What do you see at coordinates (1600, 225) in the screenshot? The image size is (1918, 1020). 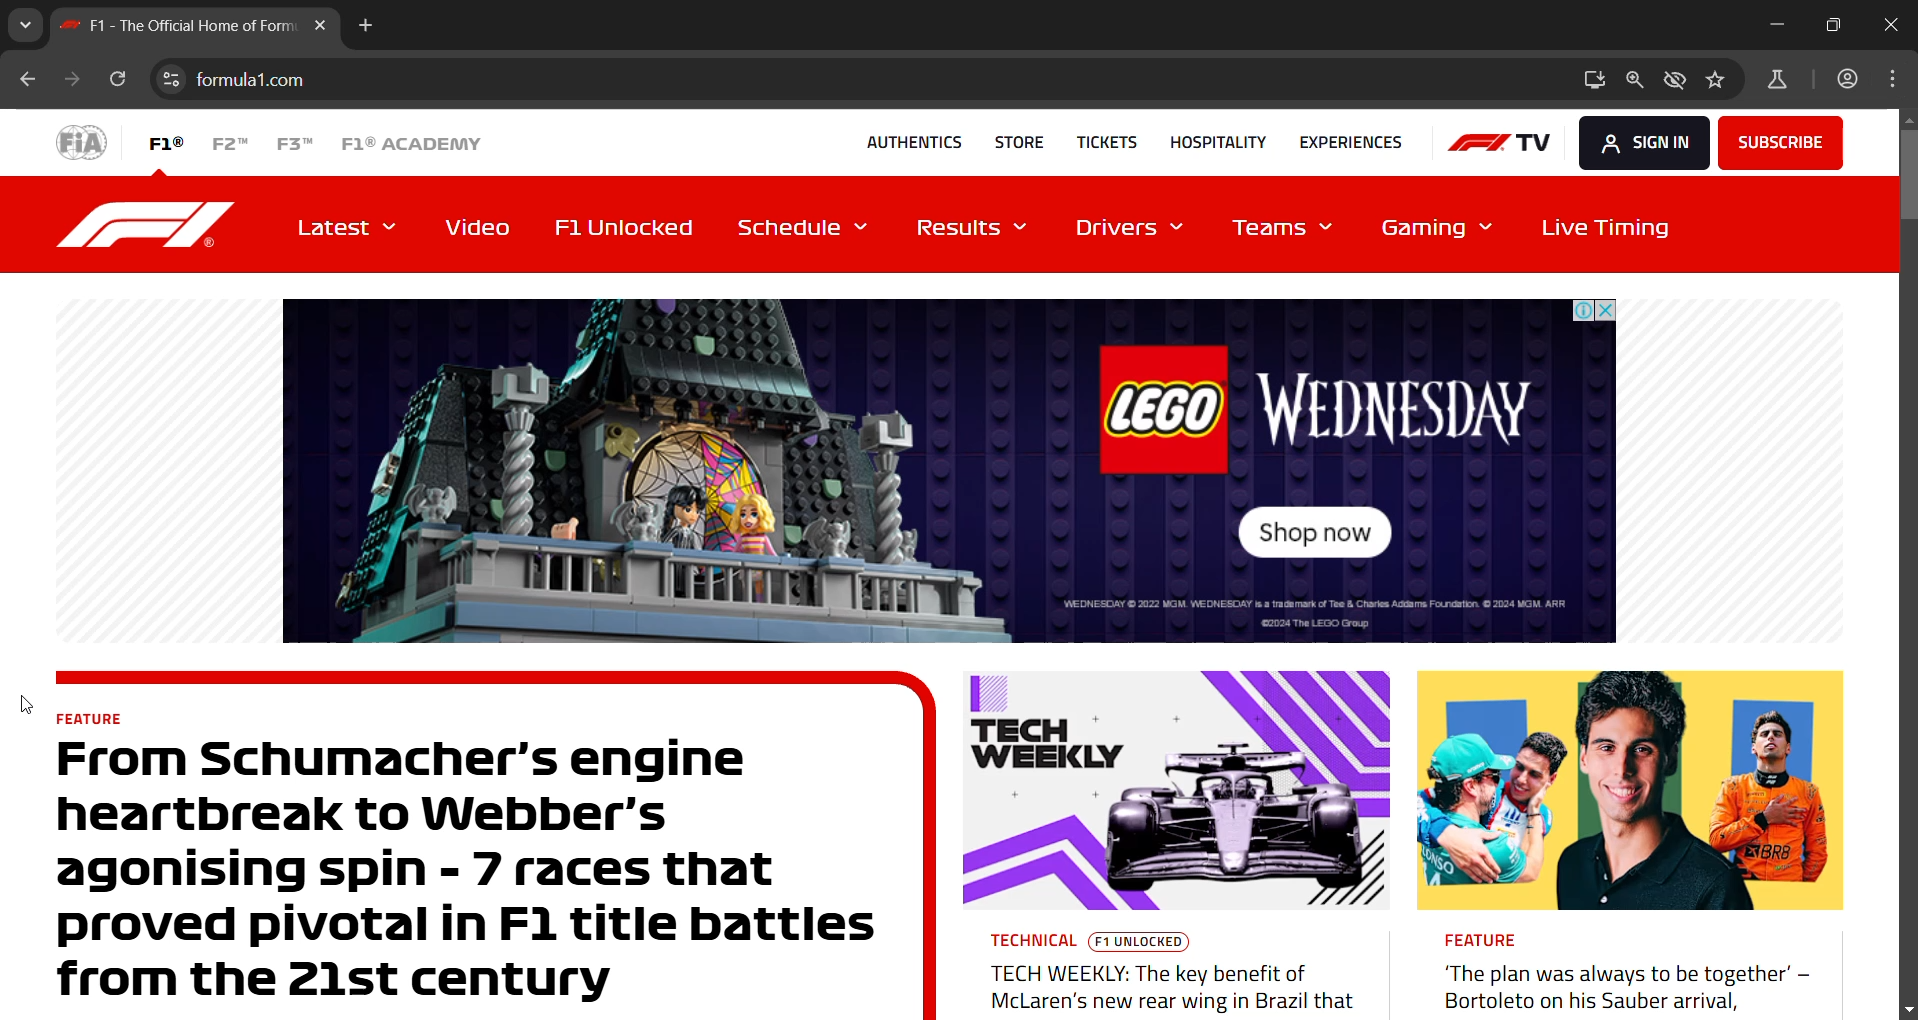 I see `Live Timing` at bounding box center [1600, 225].